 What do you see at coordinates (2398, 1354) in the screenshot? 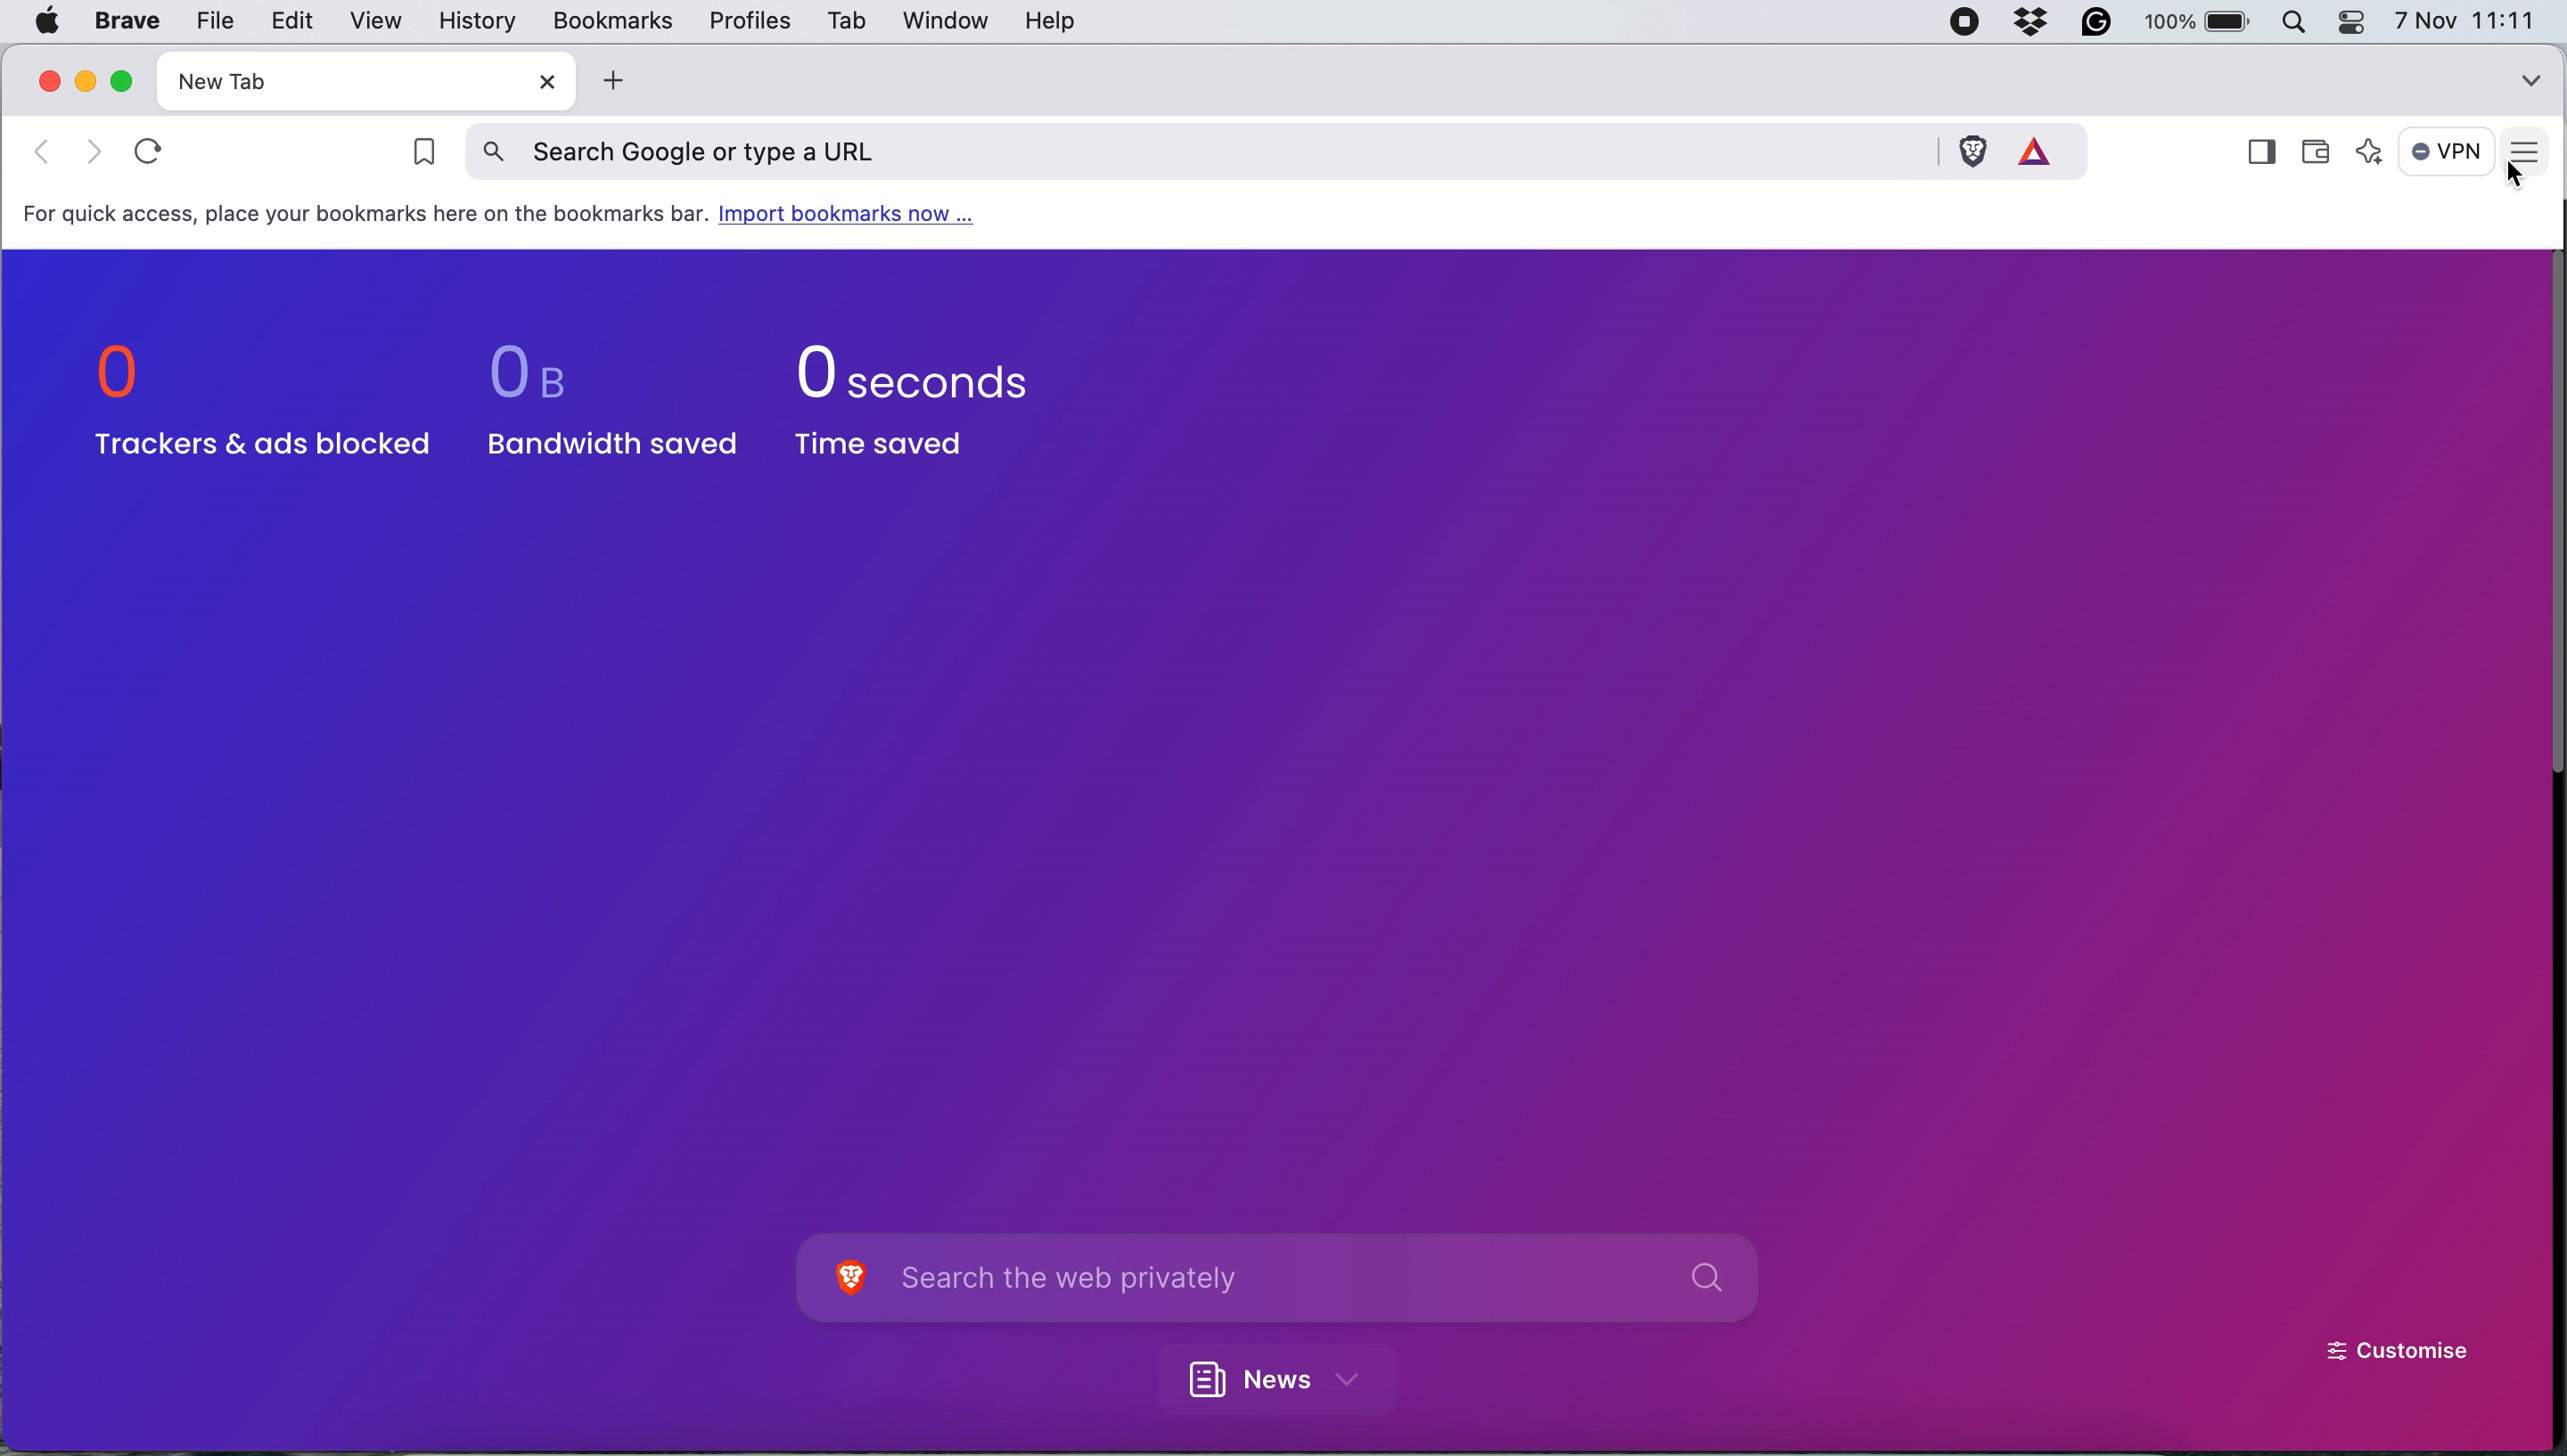
I see `customise` at bounding box center [2398, 1354].